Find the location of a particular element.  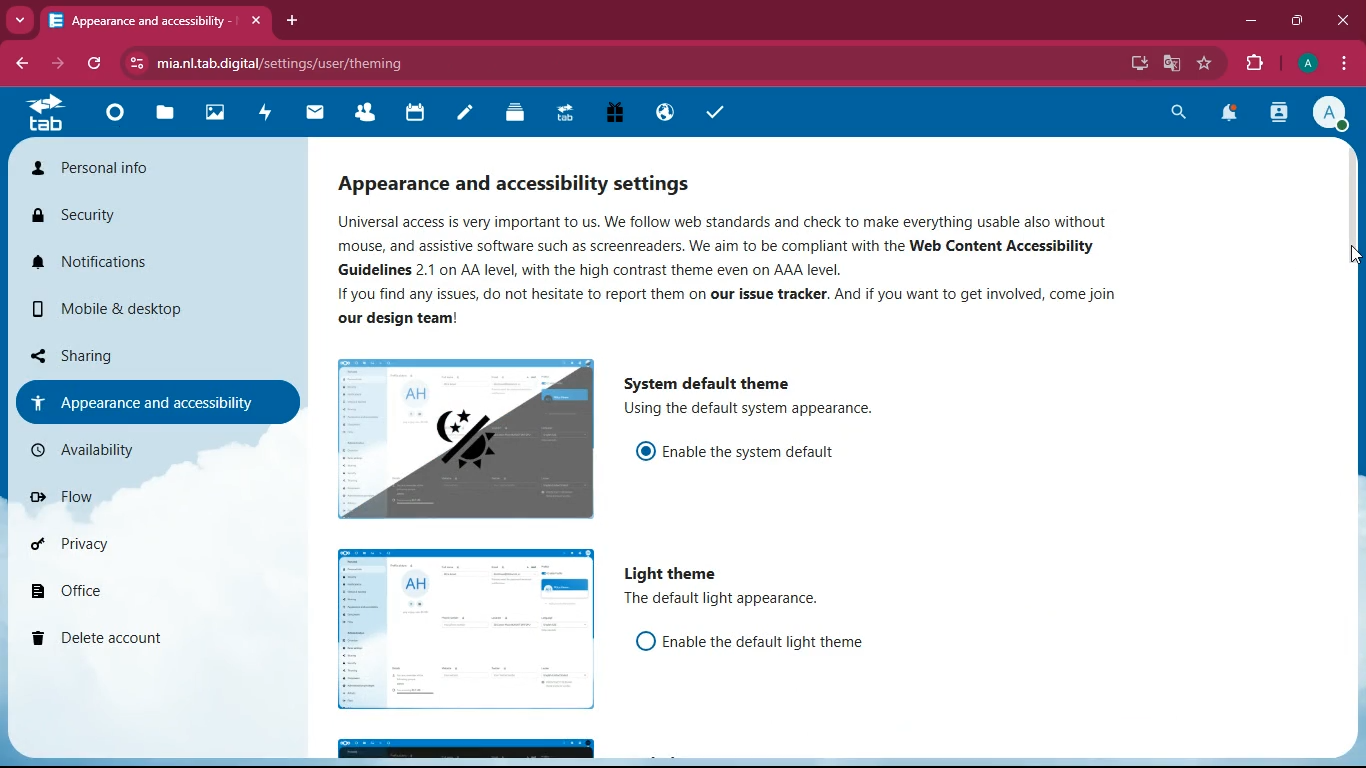

calendar is located at coordinates (417, 112).